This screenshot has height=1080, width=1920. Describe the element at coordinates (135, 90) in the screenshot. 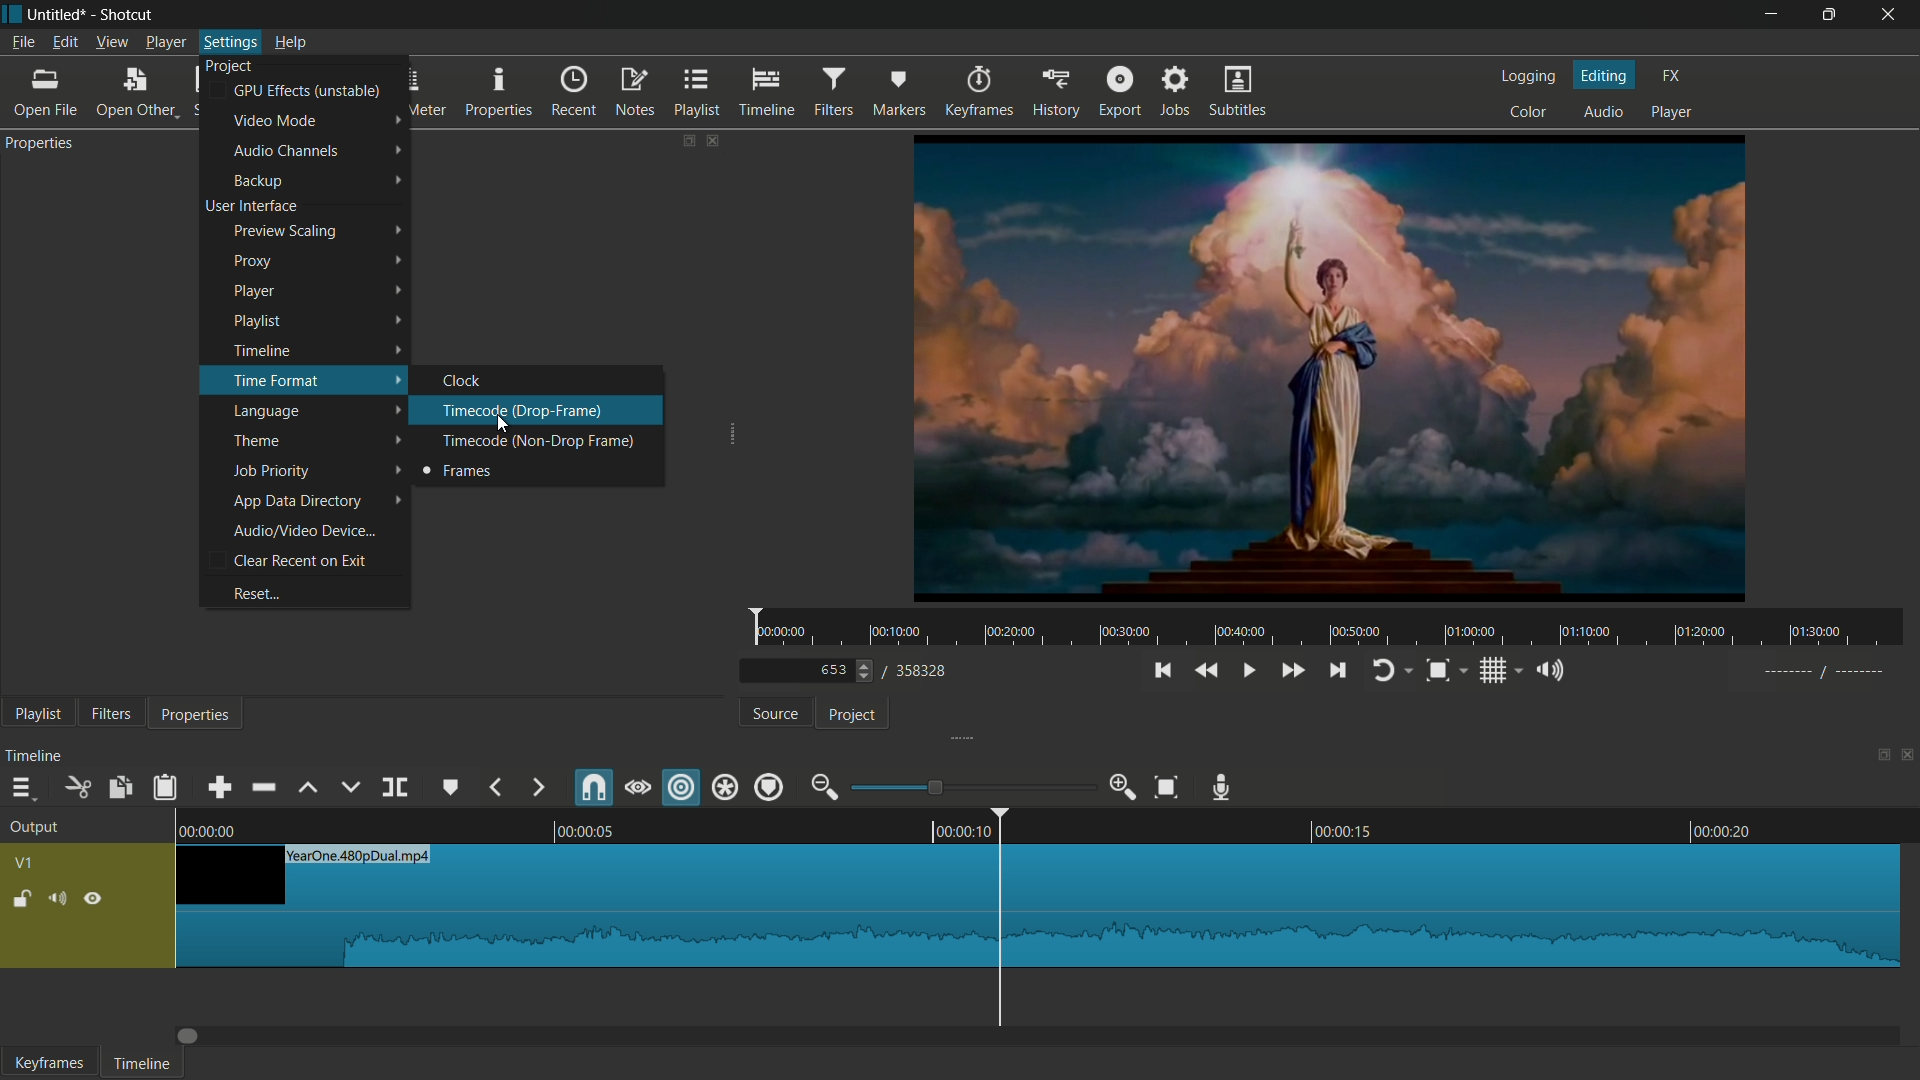

I see `open other` at that location.